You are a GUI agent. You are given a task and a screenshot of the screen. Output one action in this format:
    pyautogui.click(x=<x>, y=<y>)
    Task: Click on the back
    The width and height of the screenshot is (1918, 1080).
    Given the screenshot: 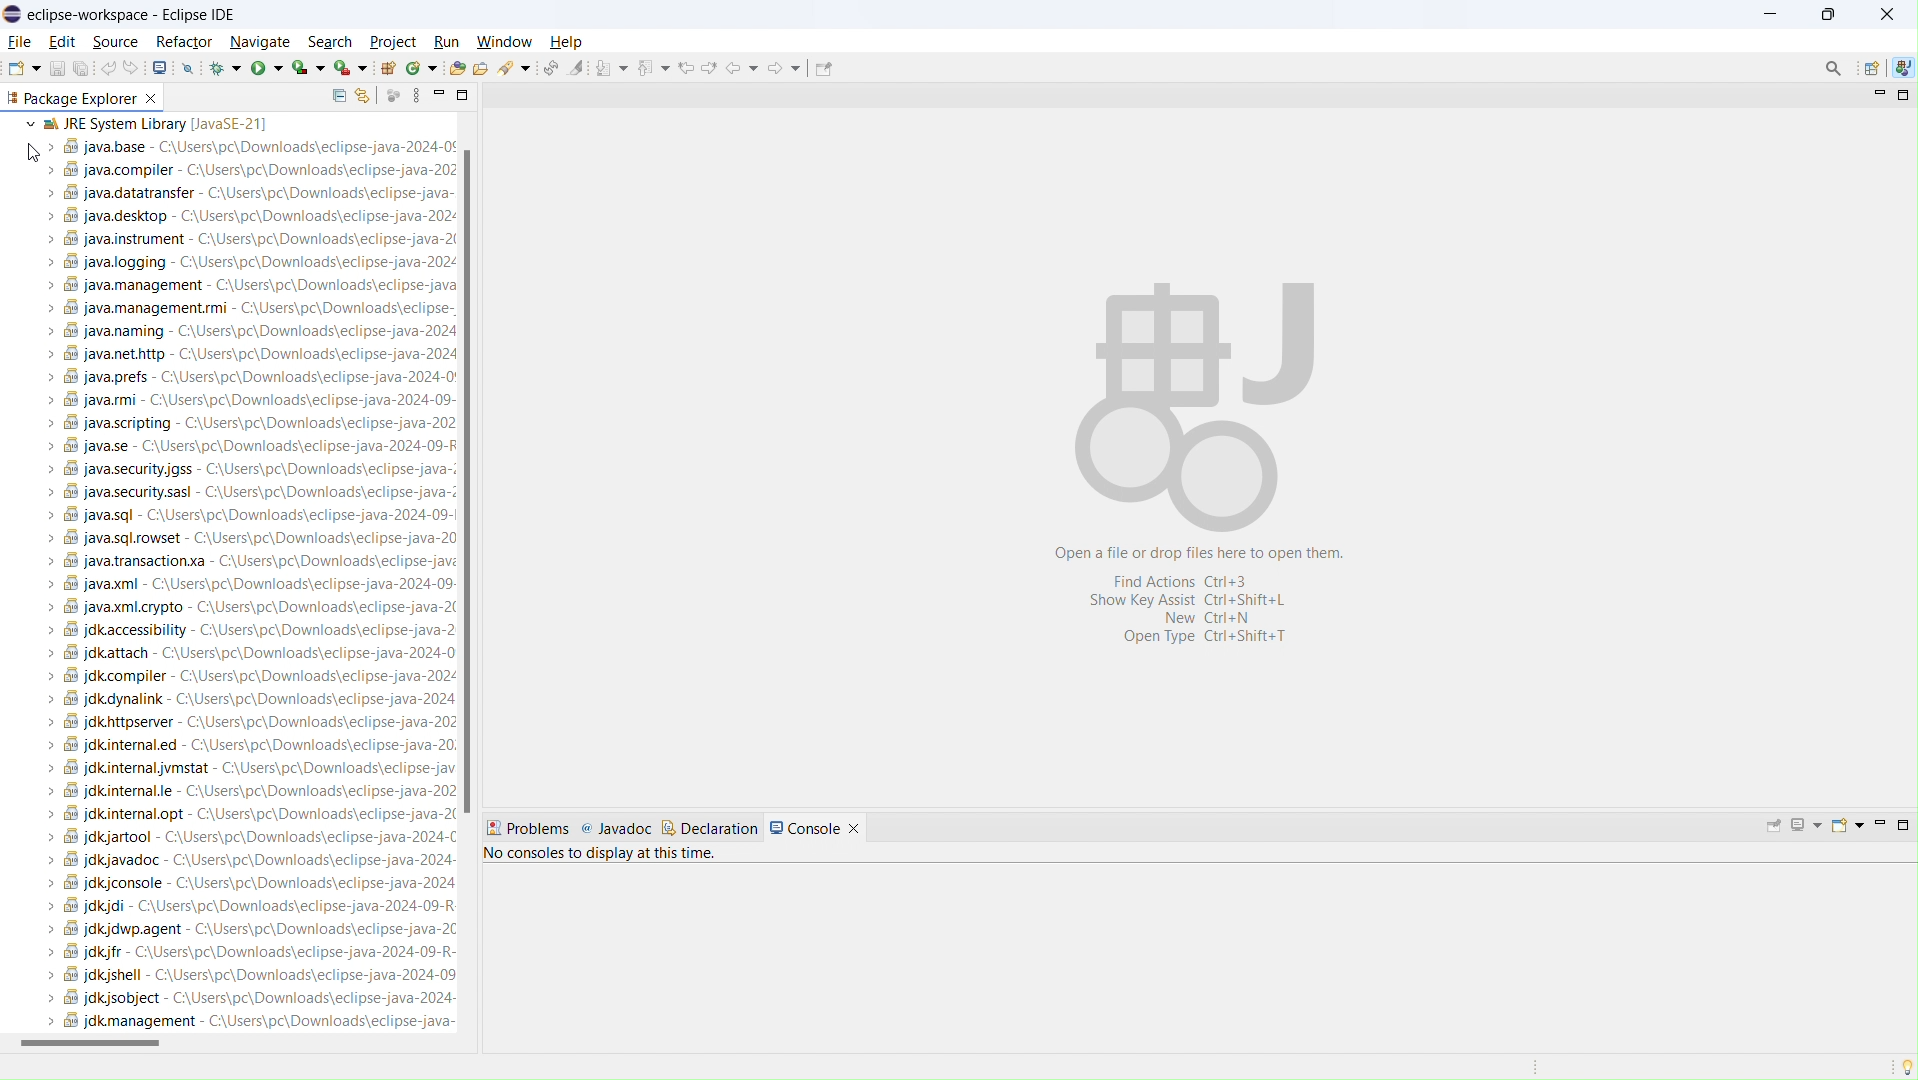 What is the action you would take?
    pyautogui.click(x=742, y=66)
    